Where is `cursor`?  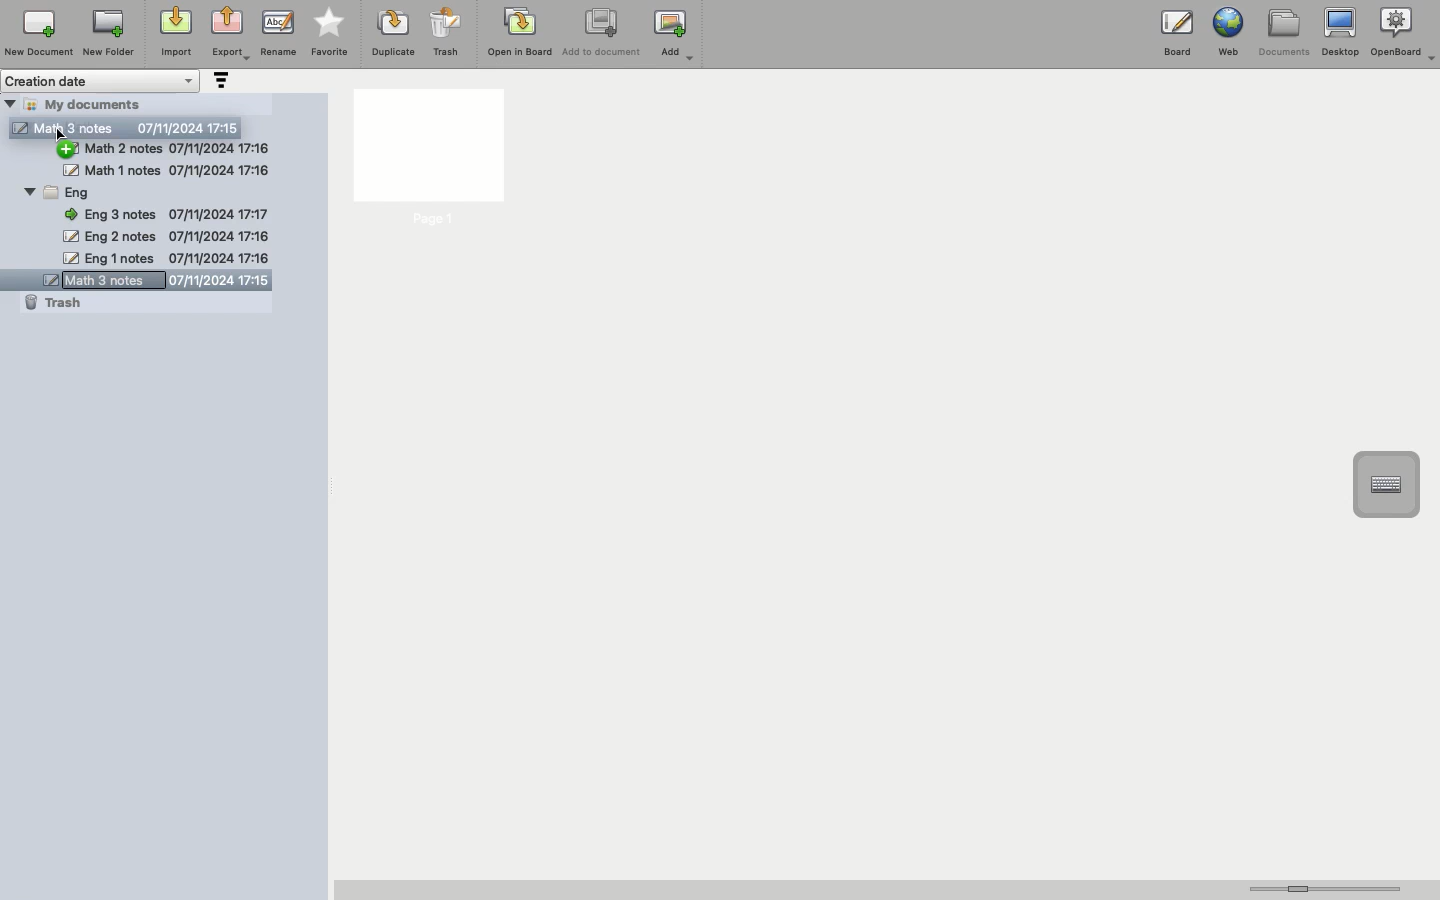
cursor is located at coordinates (66, 136).